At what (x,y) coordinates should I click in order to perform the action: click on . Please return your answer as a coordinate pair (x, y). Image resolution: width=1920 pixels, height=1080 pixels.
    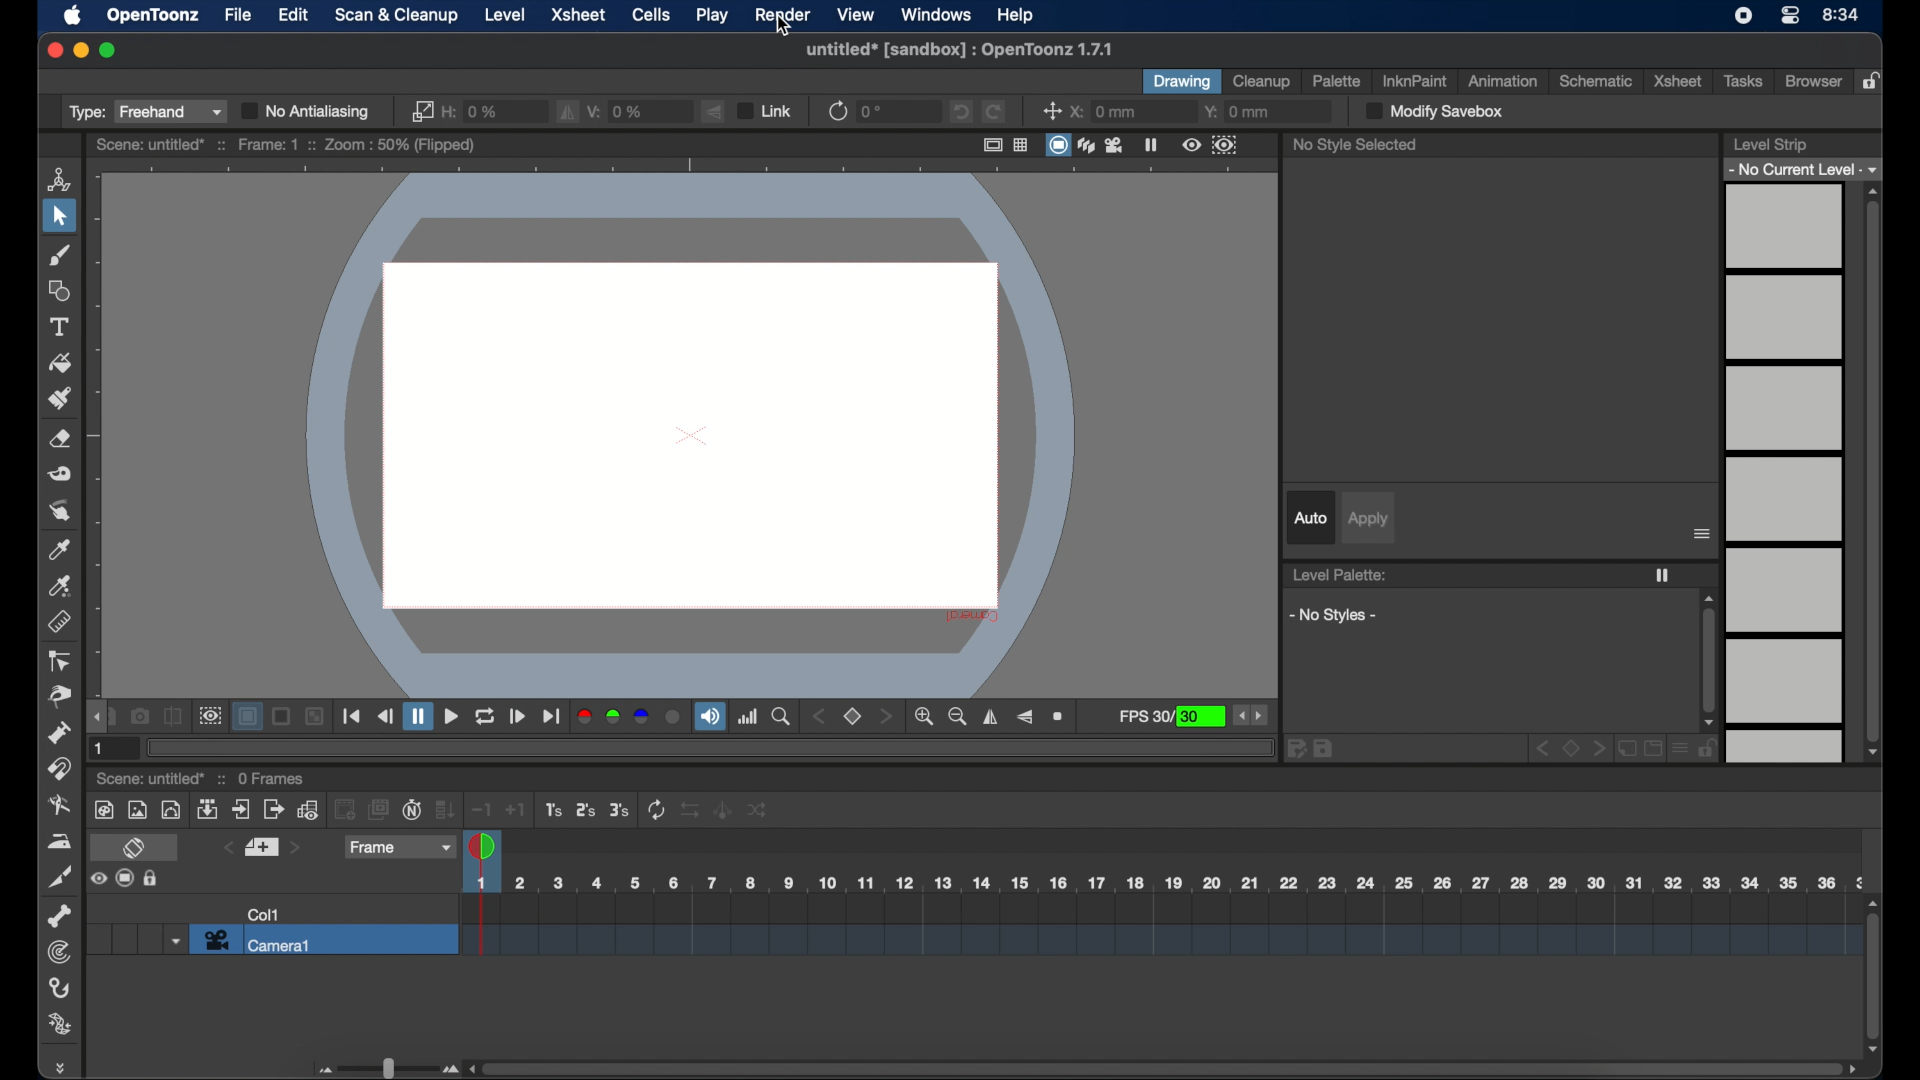
    Looking at the image, I should click on (316, 717).